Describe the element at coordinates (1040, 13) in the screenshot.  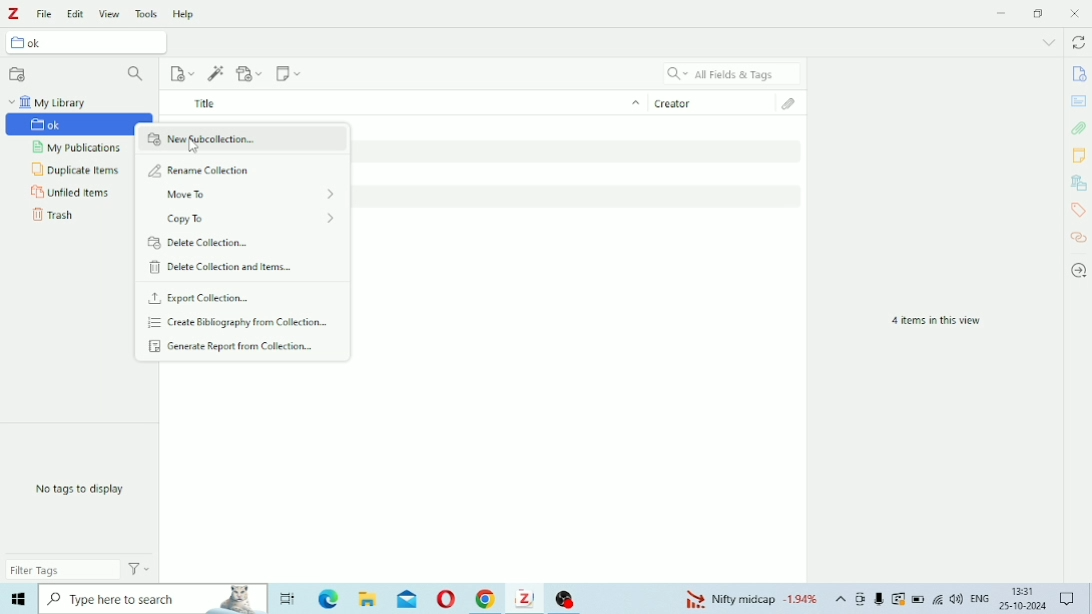
I see `Restore down` at that location.